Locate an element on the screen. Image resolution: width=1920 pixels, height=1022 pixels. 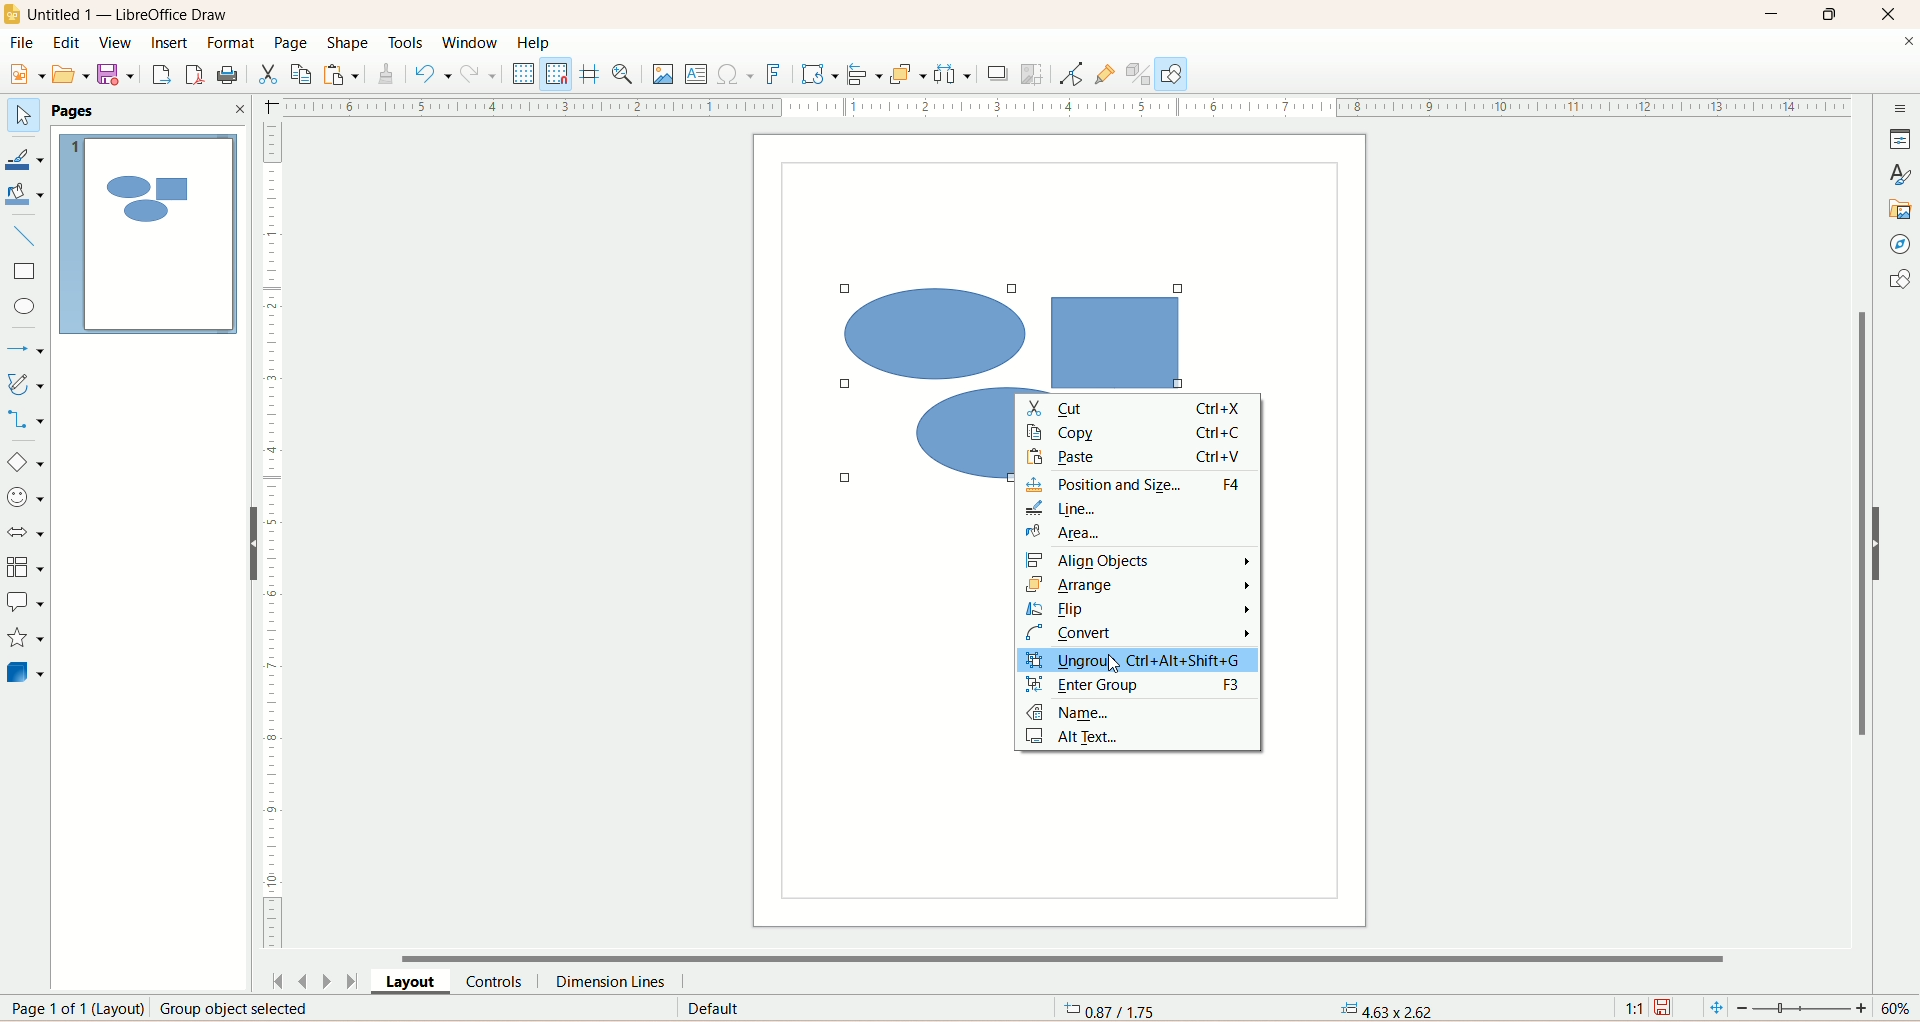
last page is located at coordinates (357, 980).